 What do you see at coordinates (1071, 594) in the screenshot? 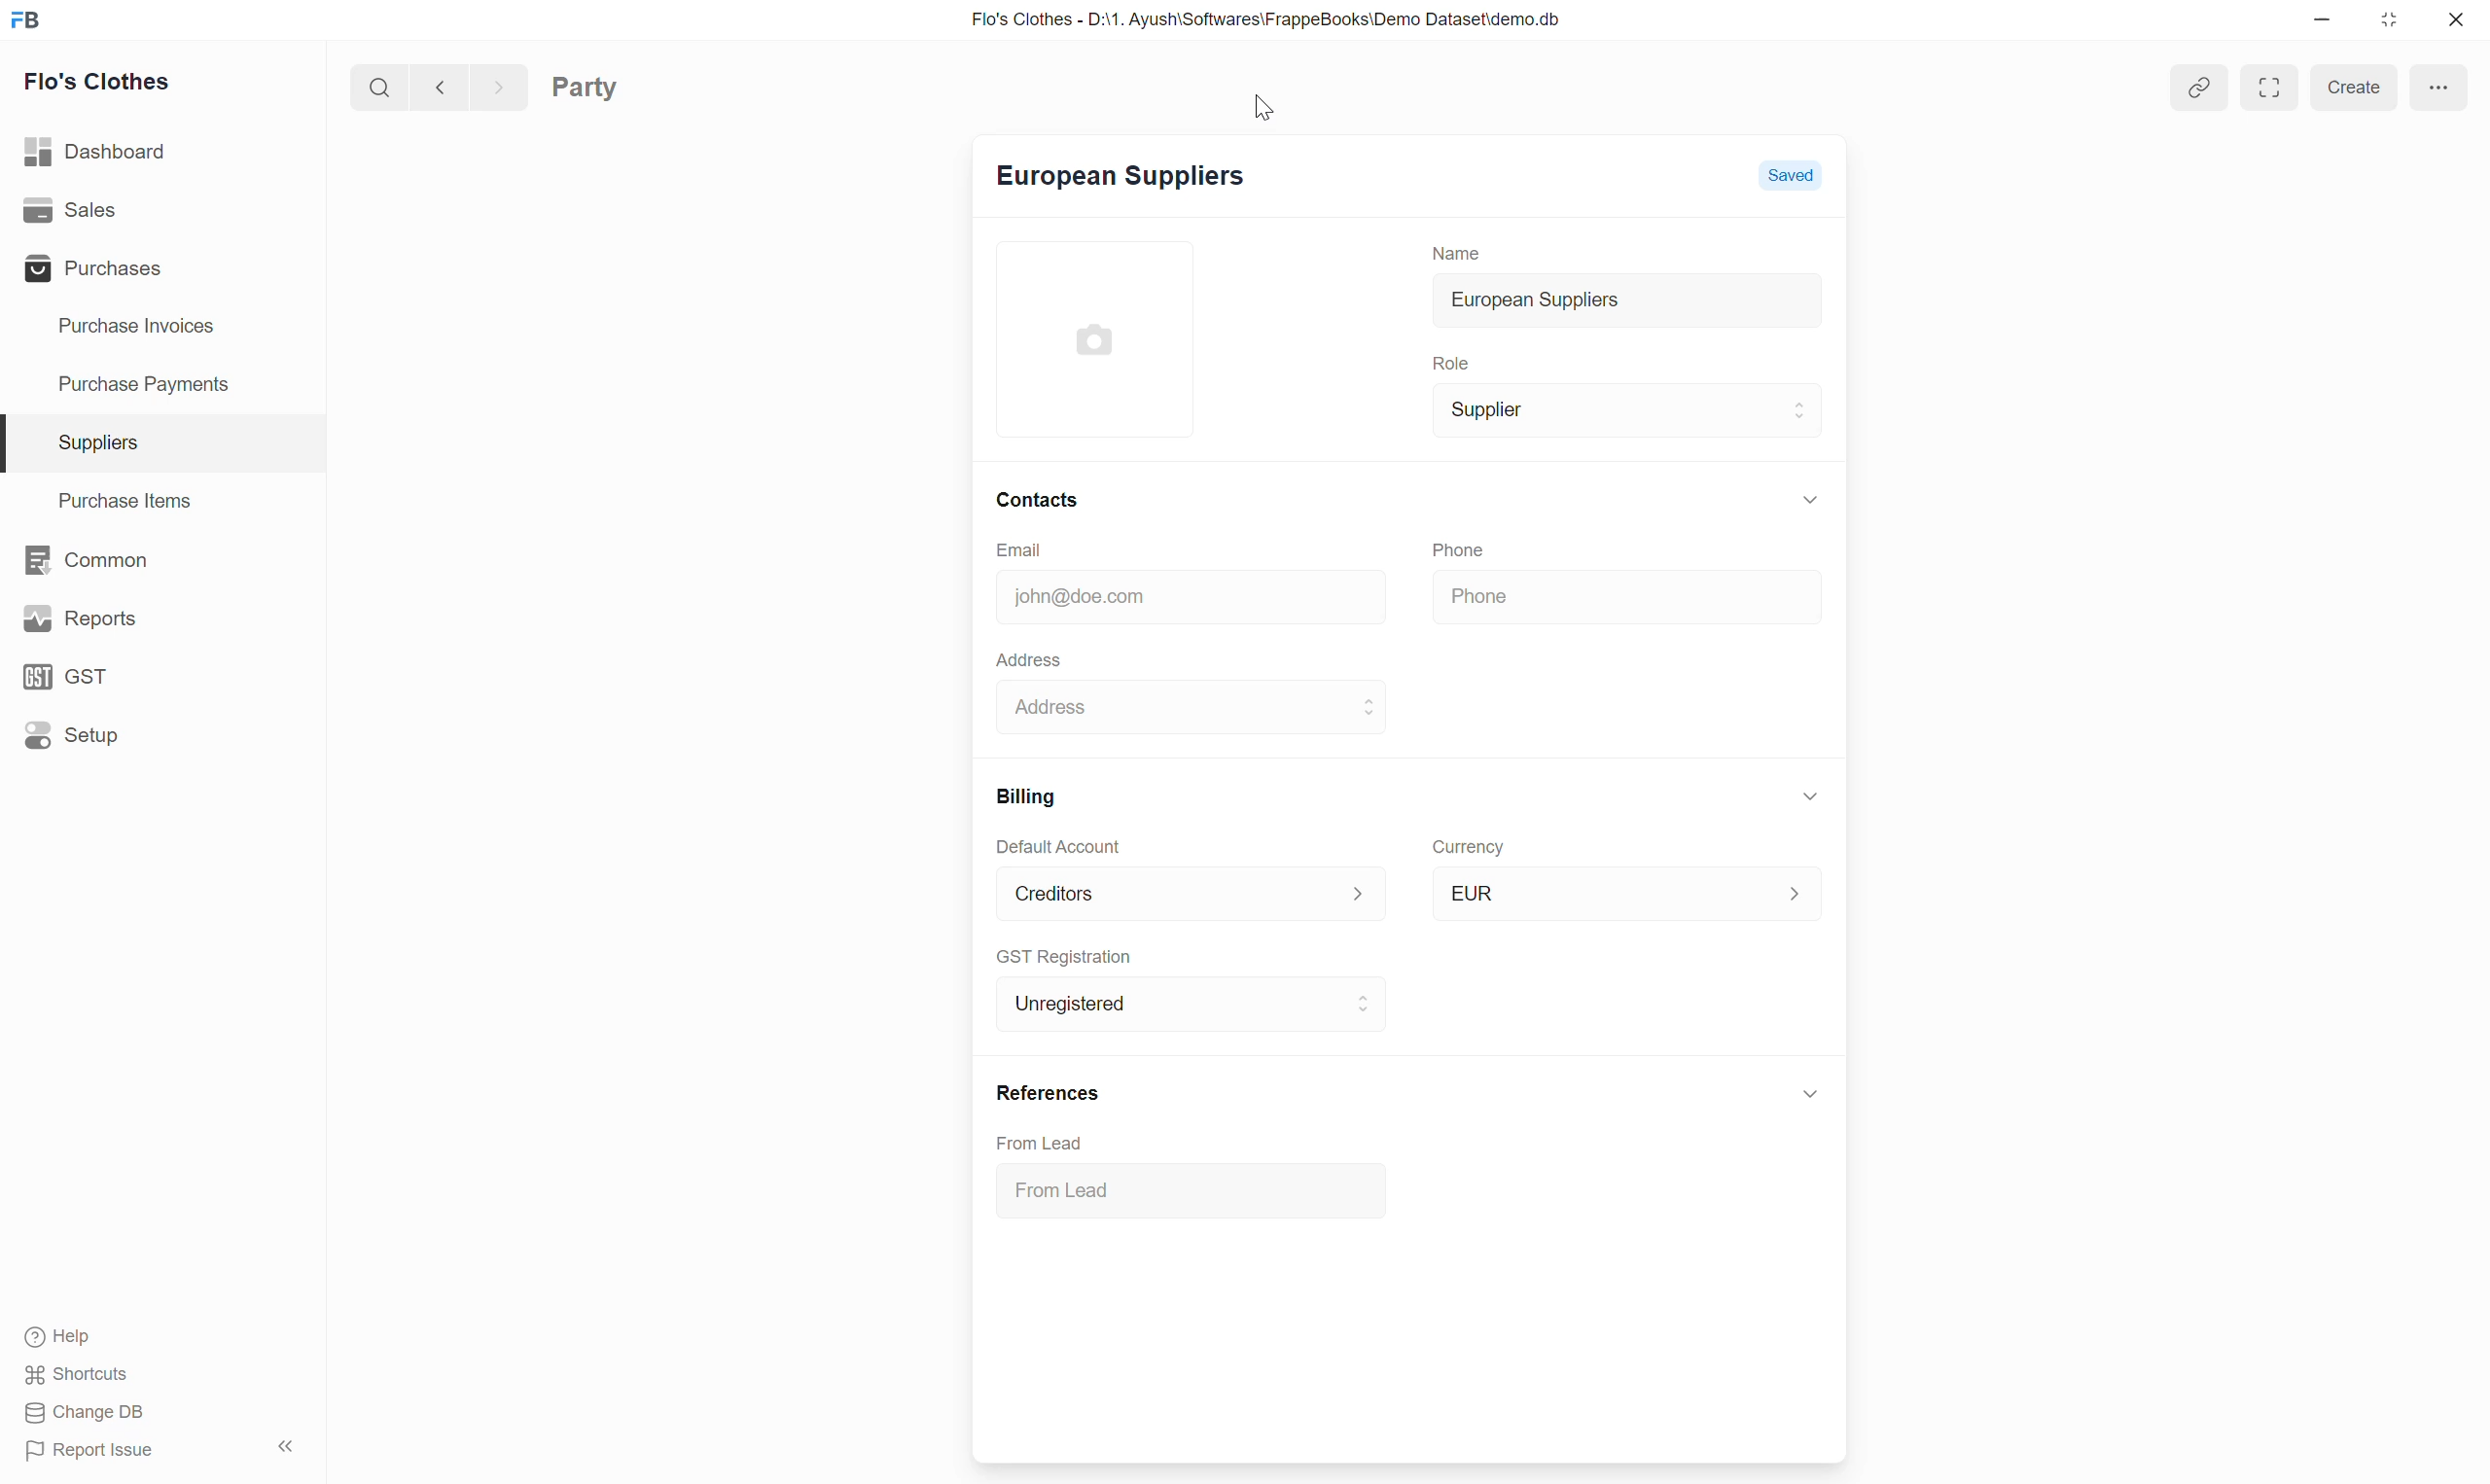
I see `john@doe.com` at bounding box center [1071, 594].